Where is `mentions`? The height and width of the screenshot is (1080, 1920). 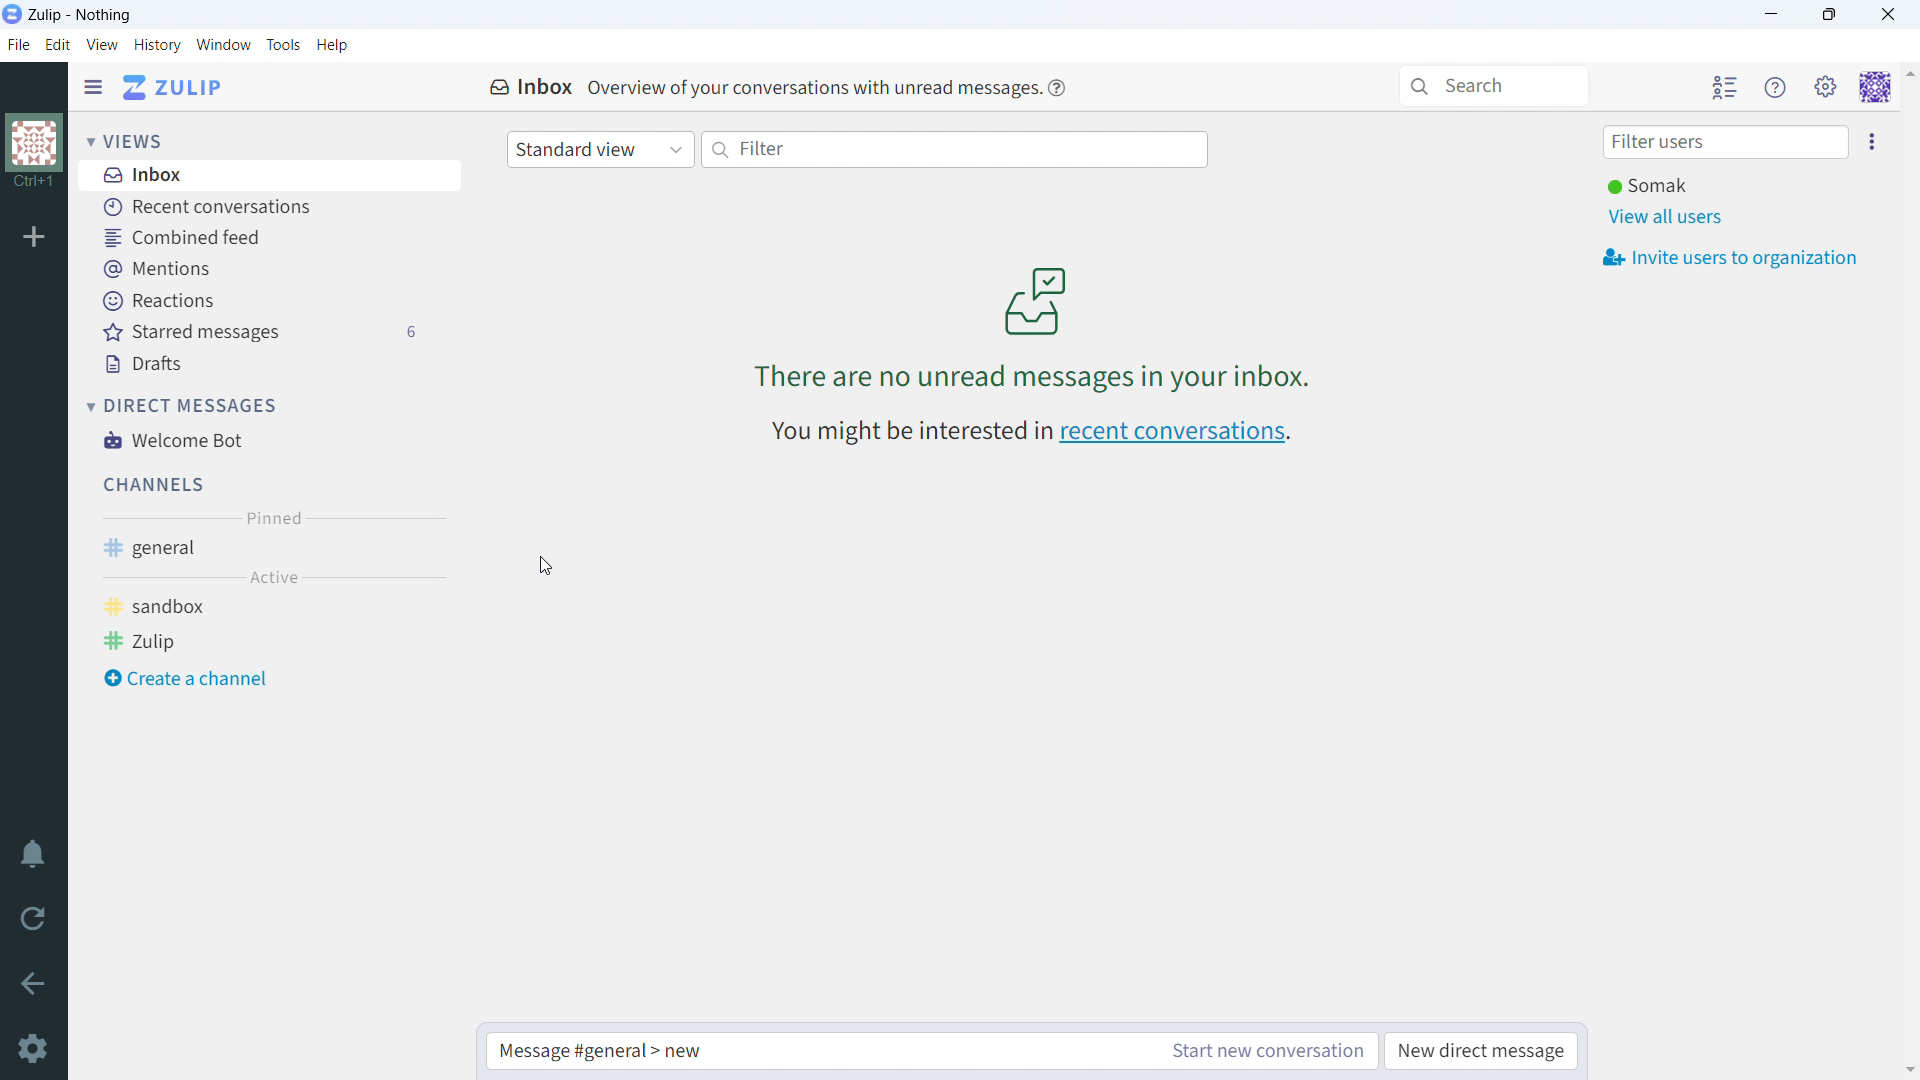
mentions is located at coordinates (258, 270).